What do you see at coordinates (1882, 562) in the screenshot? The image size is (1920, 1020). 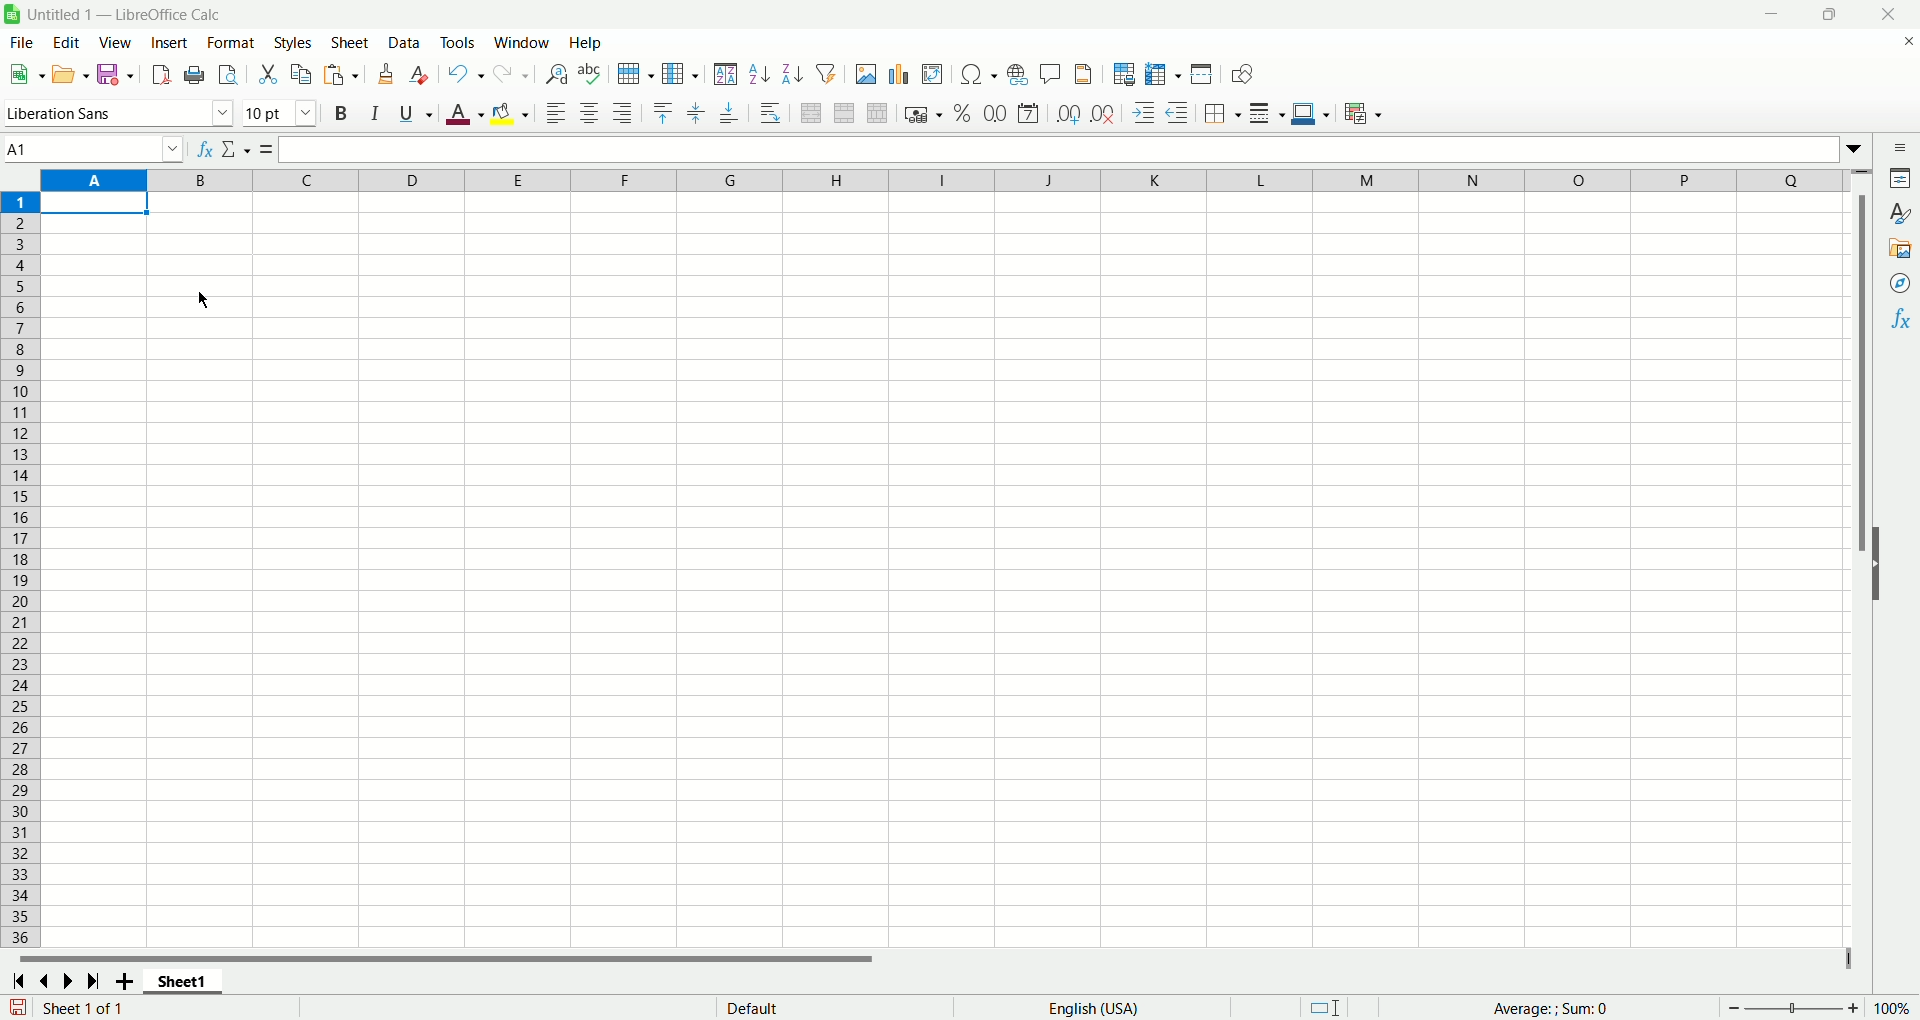 I see `hide` at bounding box center [1882, 562].